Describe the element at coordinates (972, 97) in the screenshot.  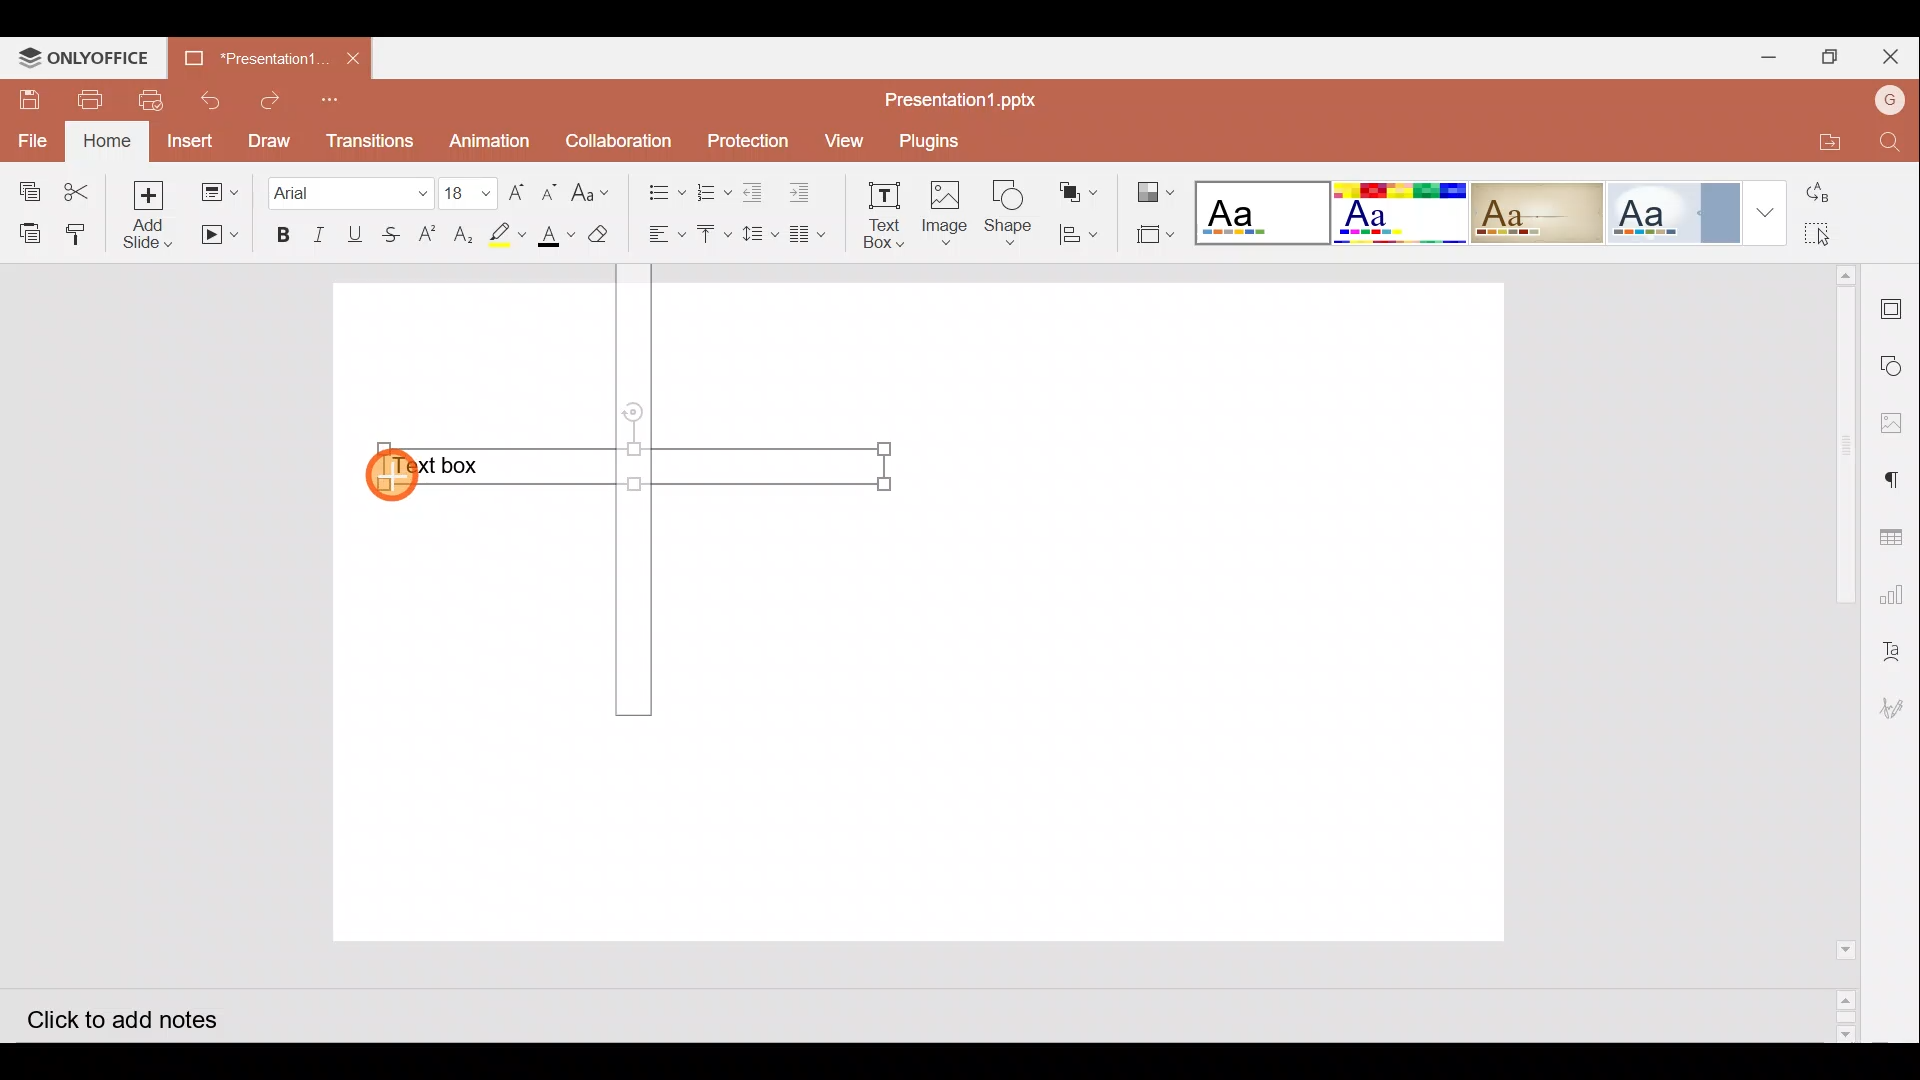
I see `Presentation1.pptx` at that location.